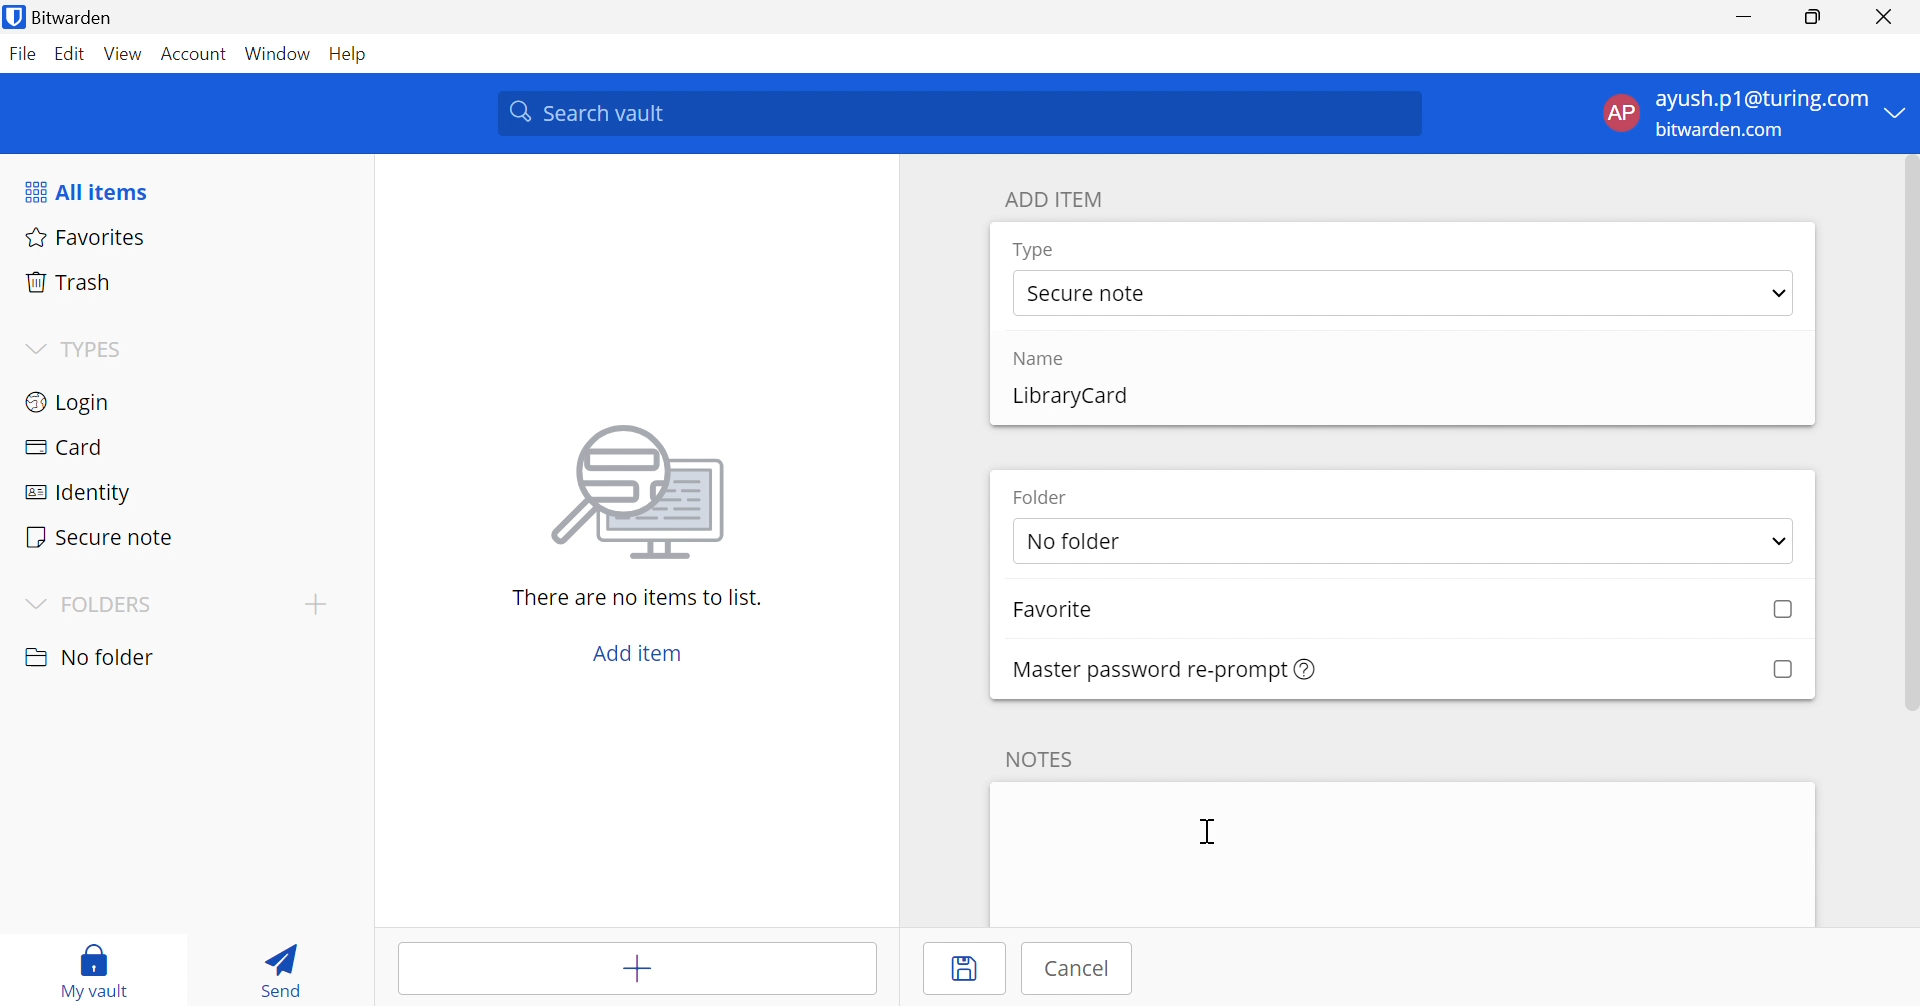  I want to click on Trash, so click(187, 281).